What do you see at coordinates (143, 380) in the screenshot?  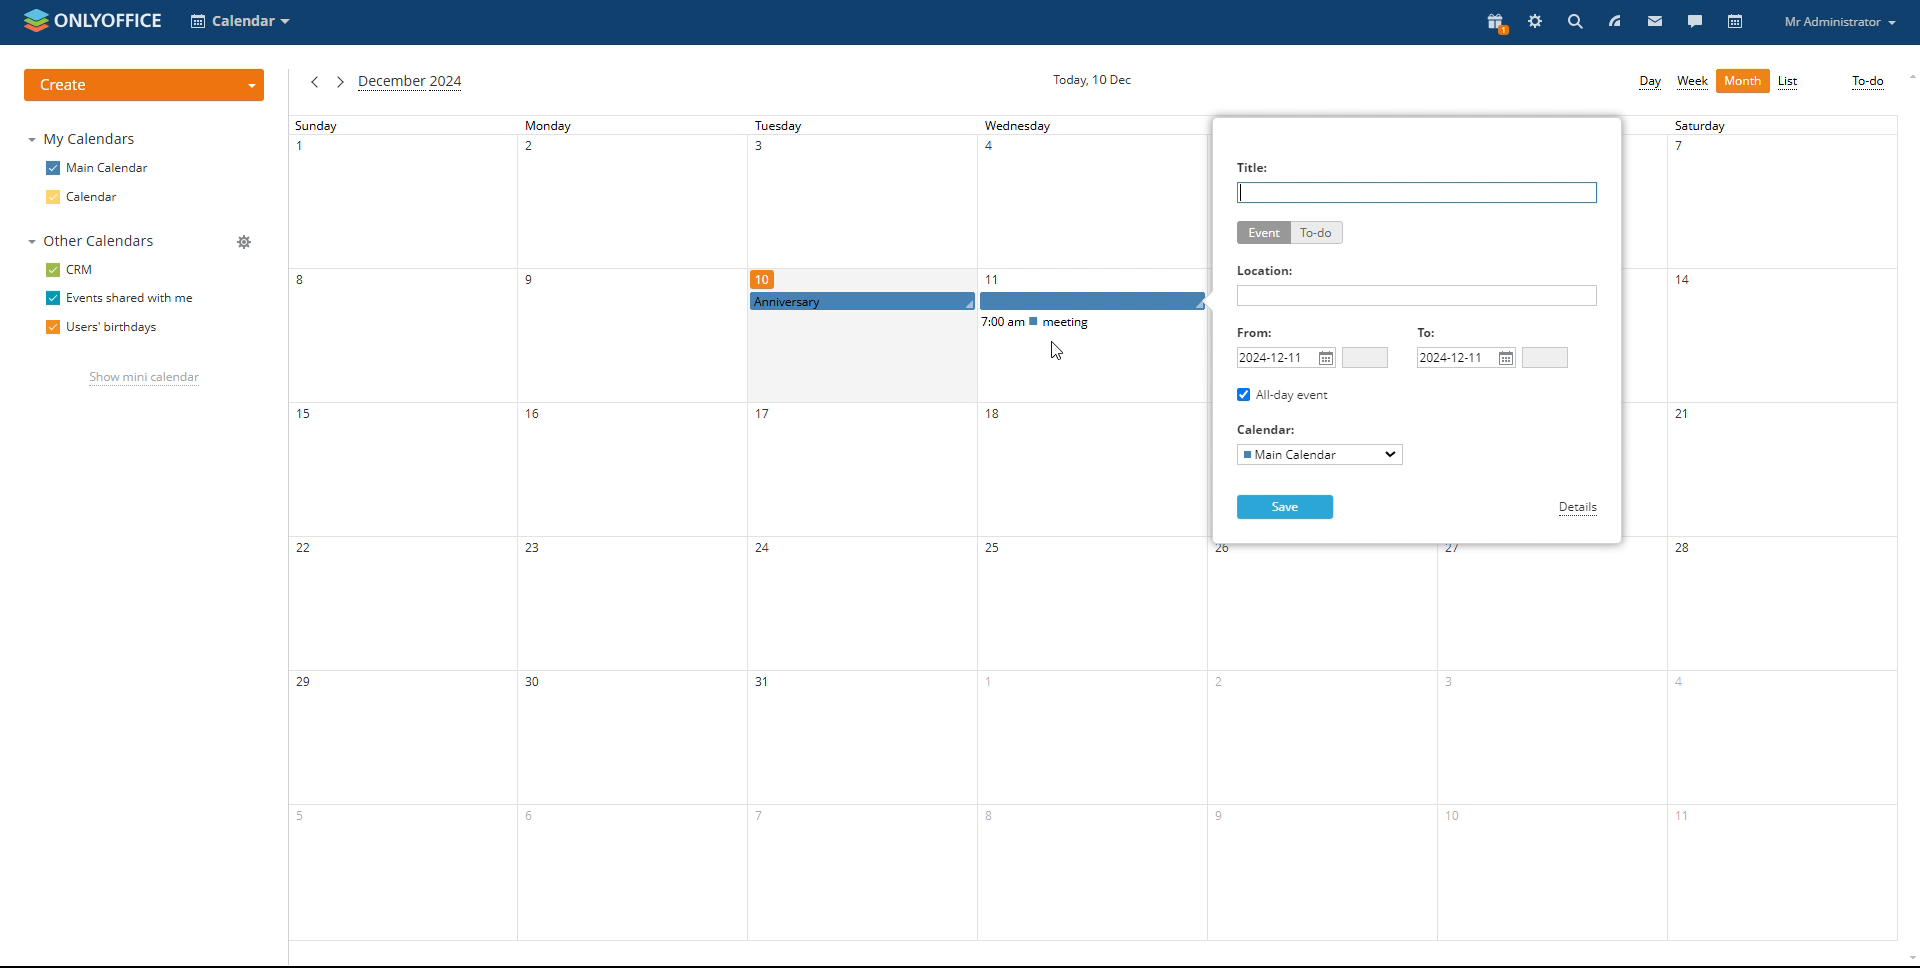 I see `show mini calendar` at bounding box center [143, 380].